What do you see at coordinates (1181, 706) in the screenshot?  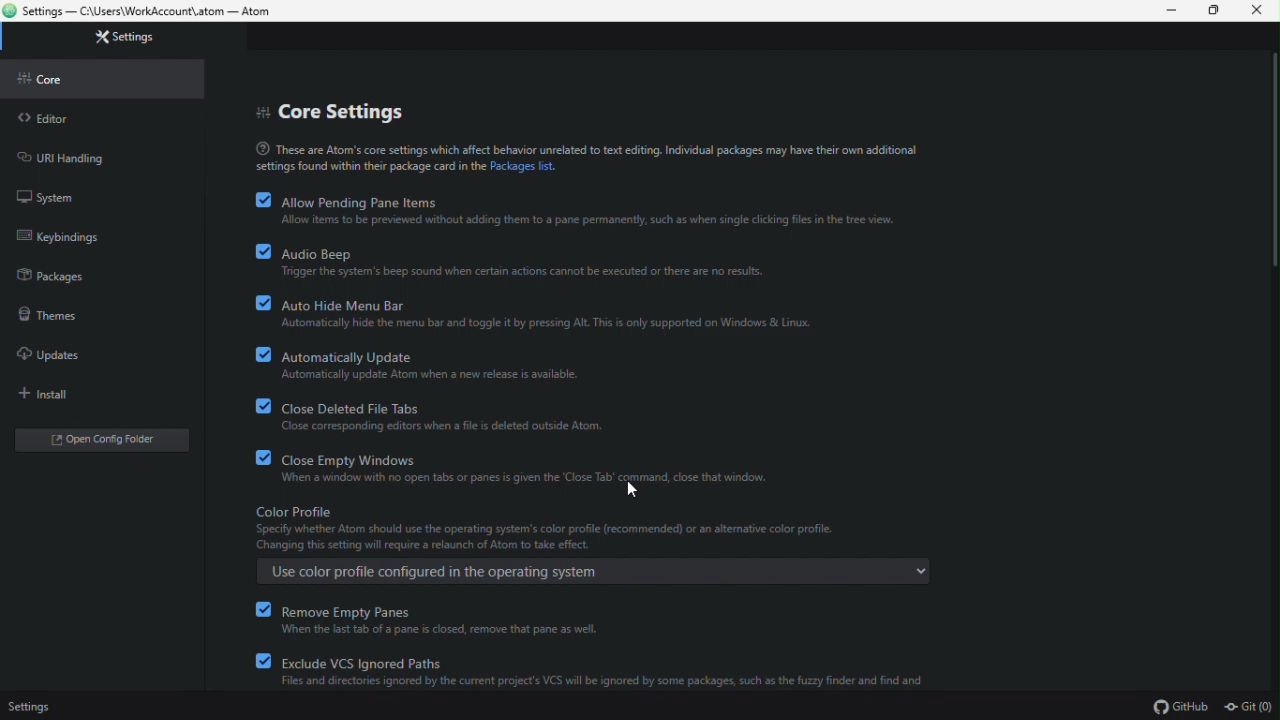 I see `GitHub` at bounding box center [1181, 706].